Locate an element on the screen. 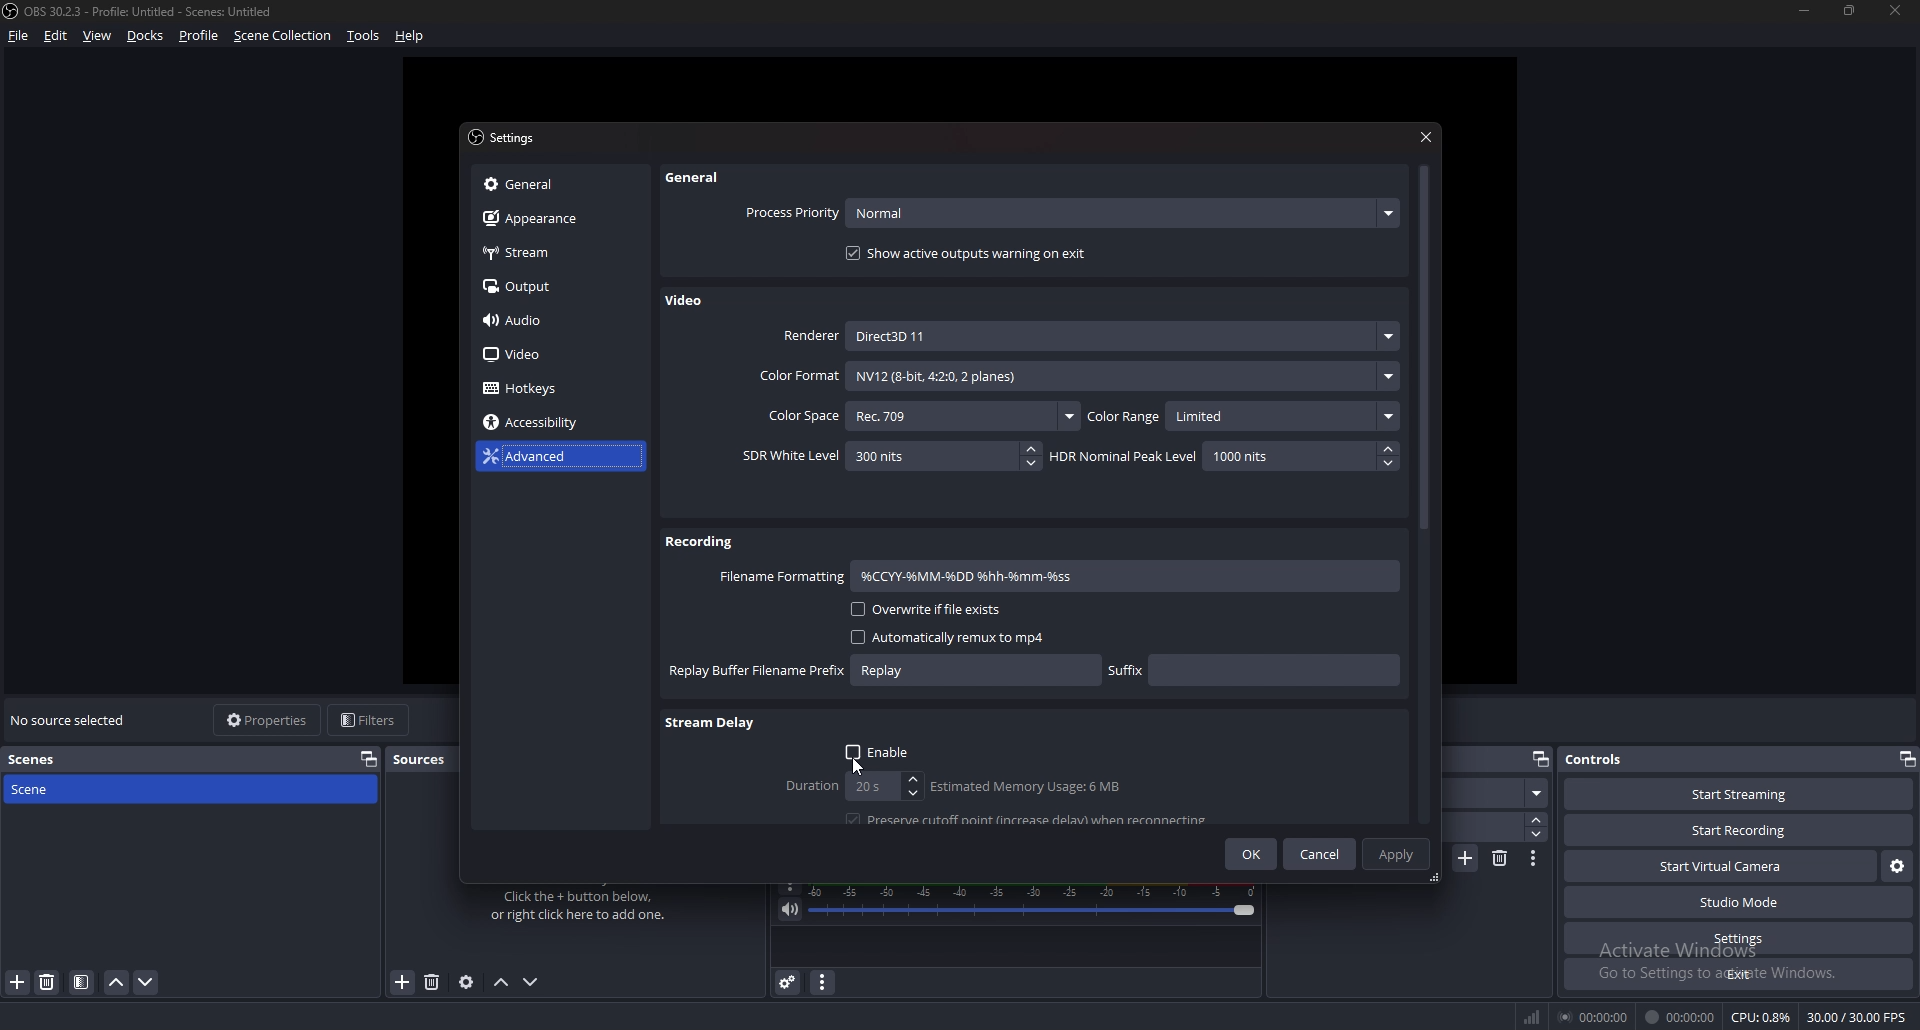 The height and width of the screenshot is (1030, 1920). pop out is located at coordinates (1907, 758).